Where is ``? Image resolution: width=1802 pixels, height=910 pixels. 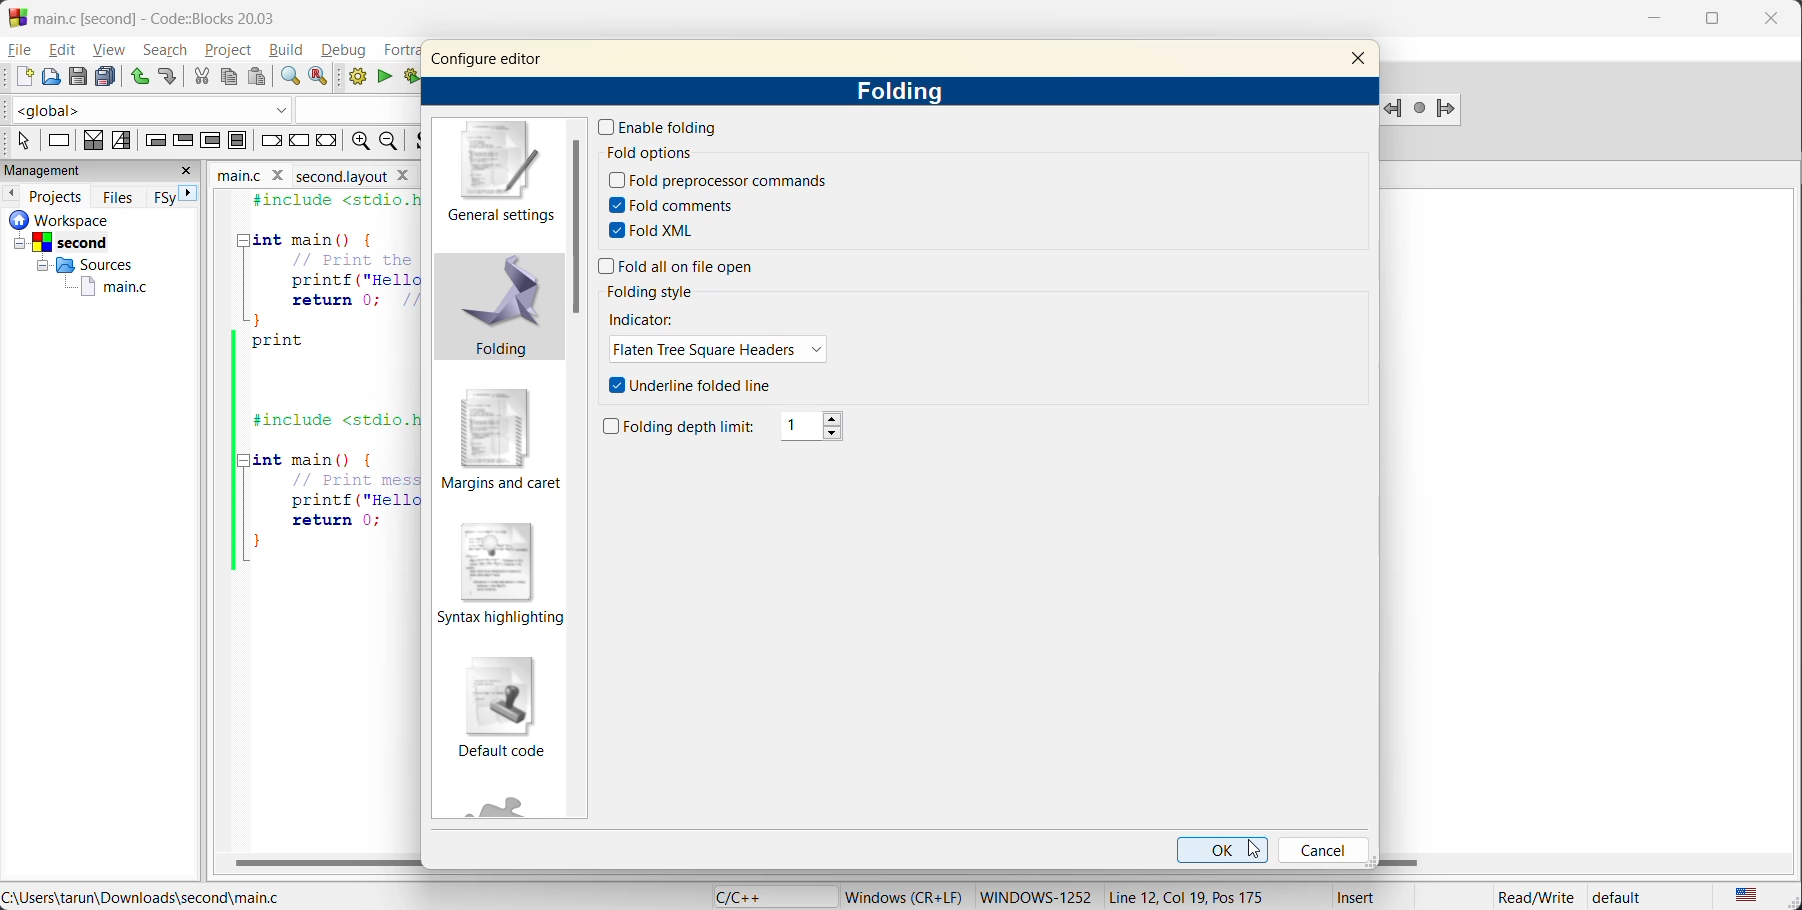
 is located at coordinates (60, 242).